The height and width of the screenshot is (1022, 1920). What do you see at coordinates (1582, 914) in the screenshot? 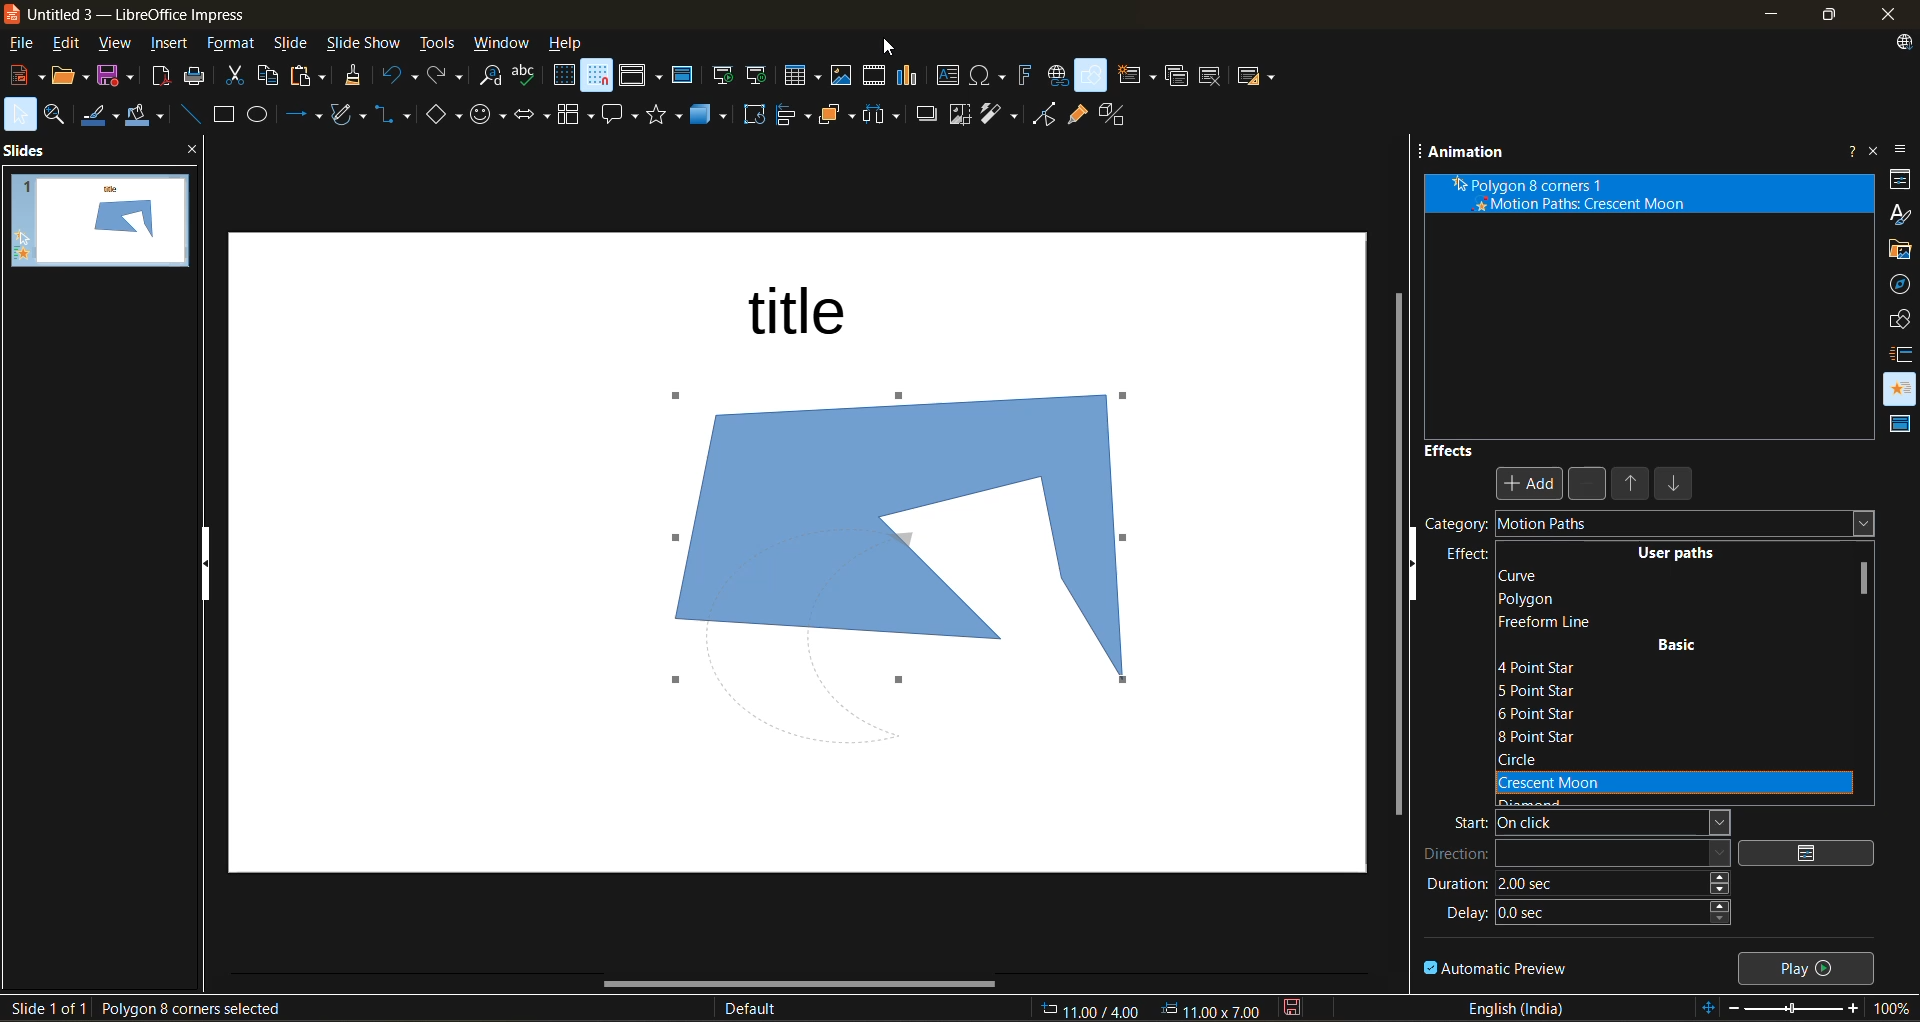
I see `delay` at bounding box center [1582, 914].